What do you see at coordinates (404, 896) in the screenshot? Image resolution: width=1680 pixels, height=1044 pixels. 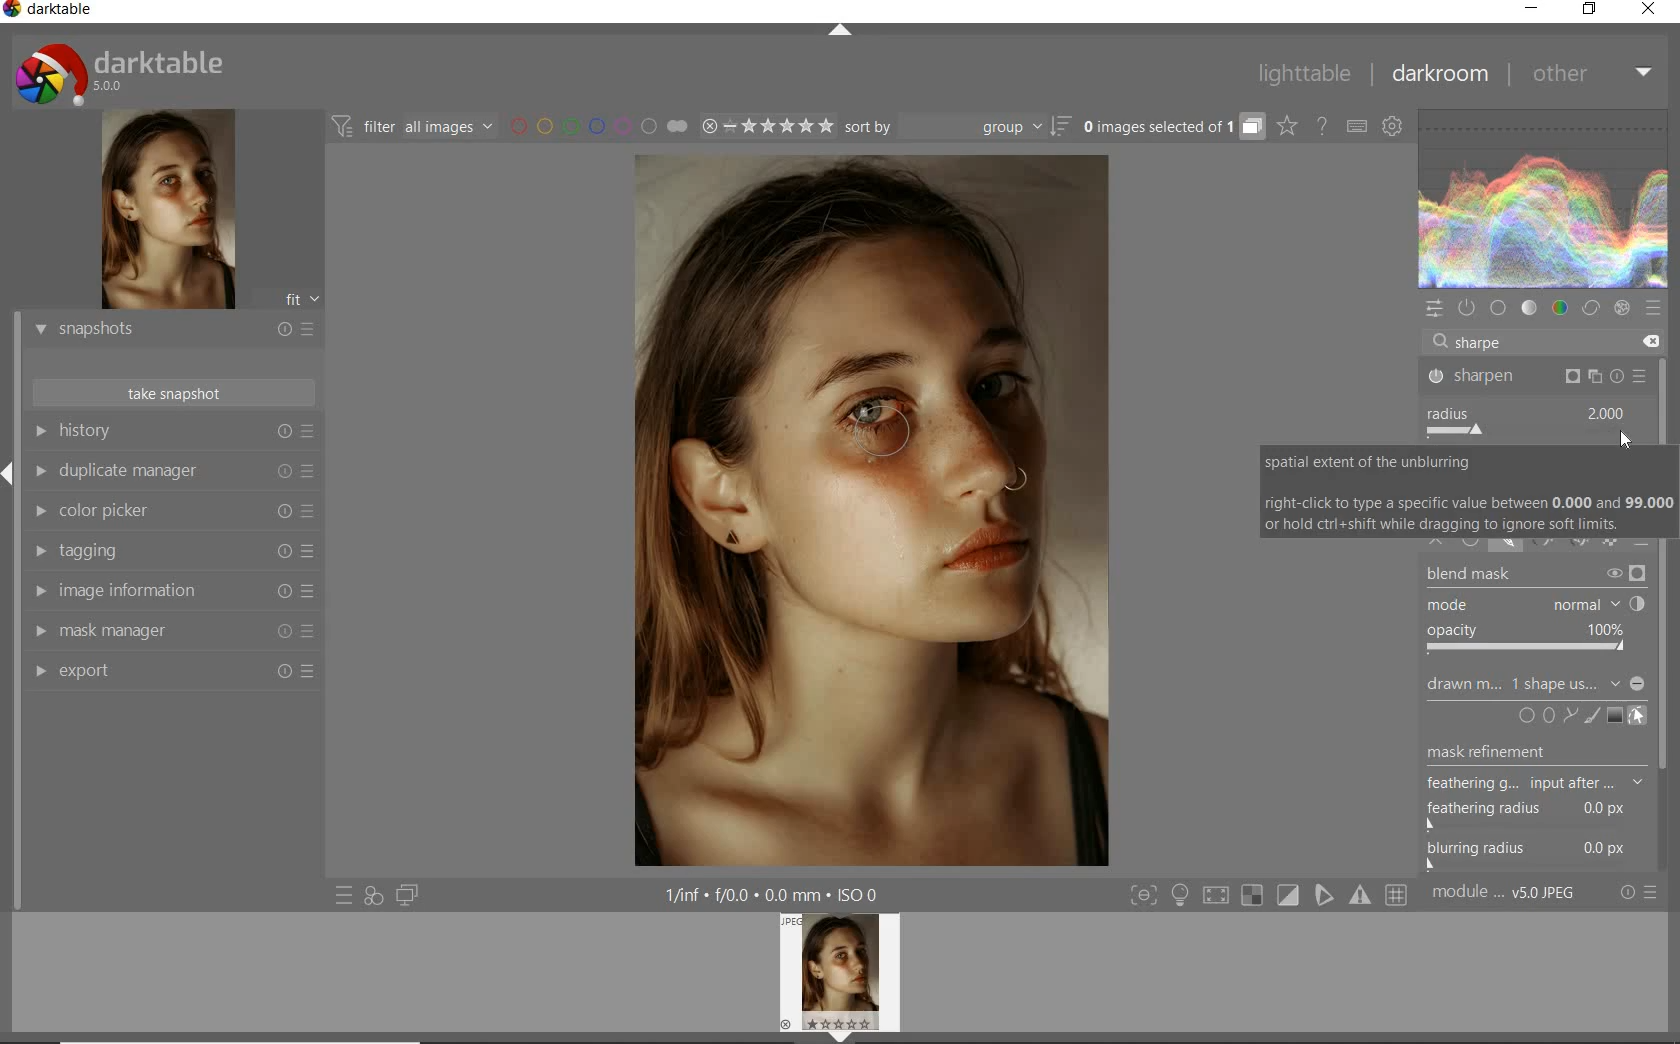 I see `display a second darkroom image below` at bounding box center [404, 896].